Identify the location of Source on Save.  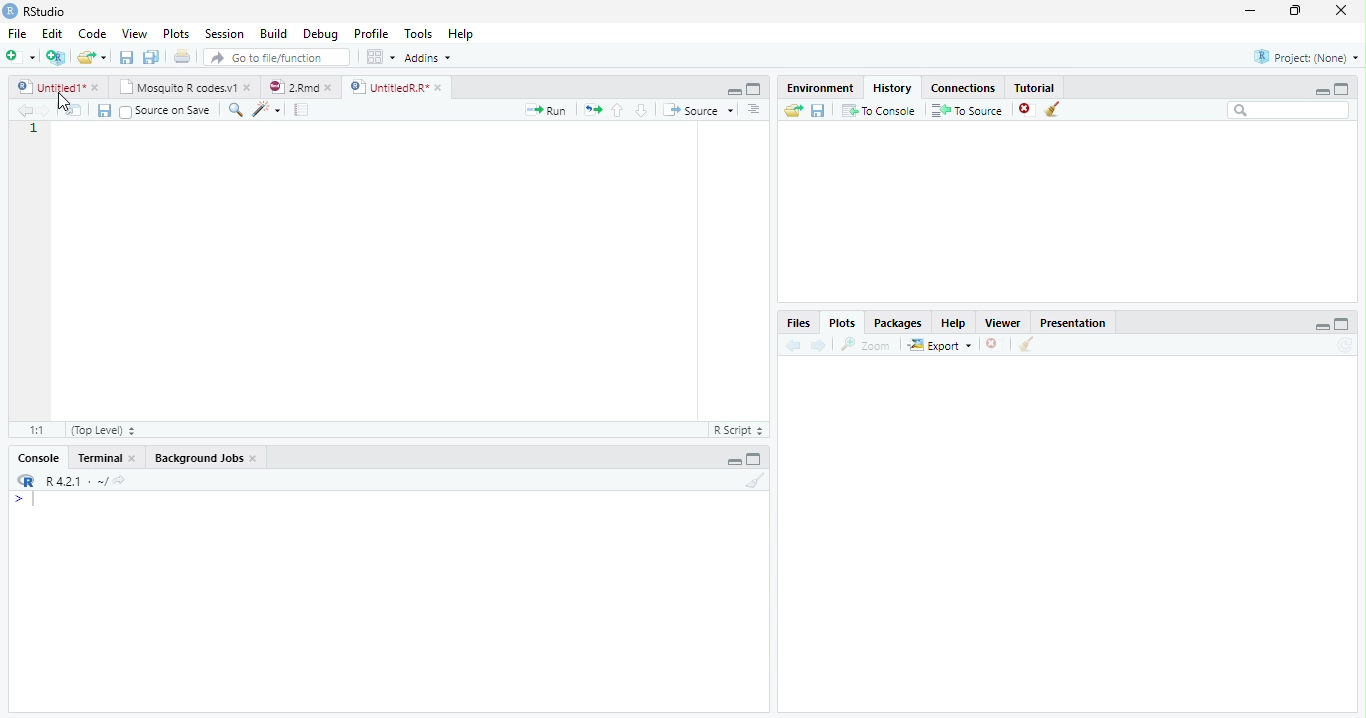
(167, 112).